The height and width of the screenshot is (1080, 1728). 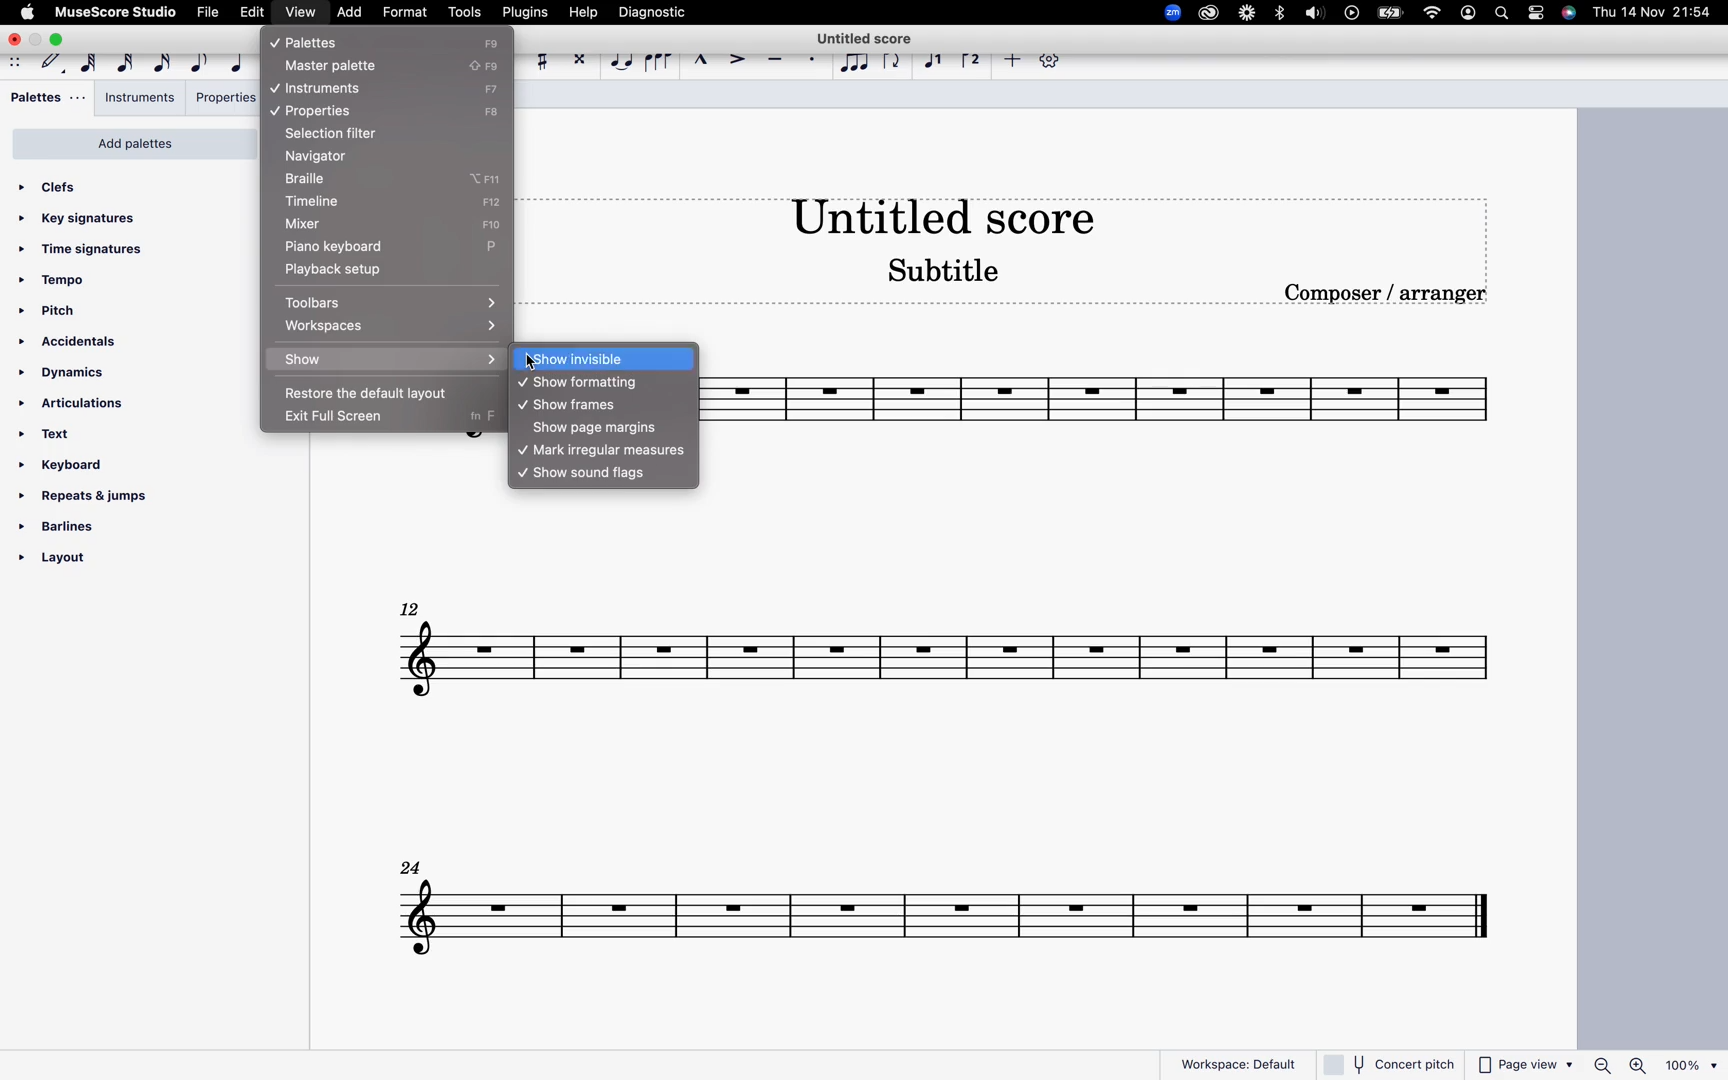 I want to click on add palettes, so click(x=136, y=143).